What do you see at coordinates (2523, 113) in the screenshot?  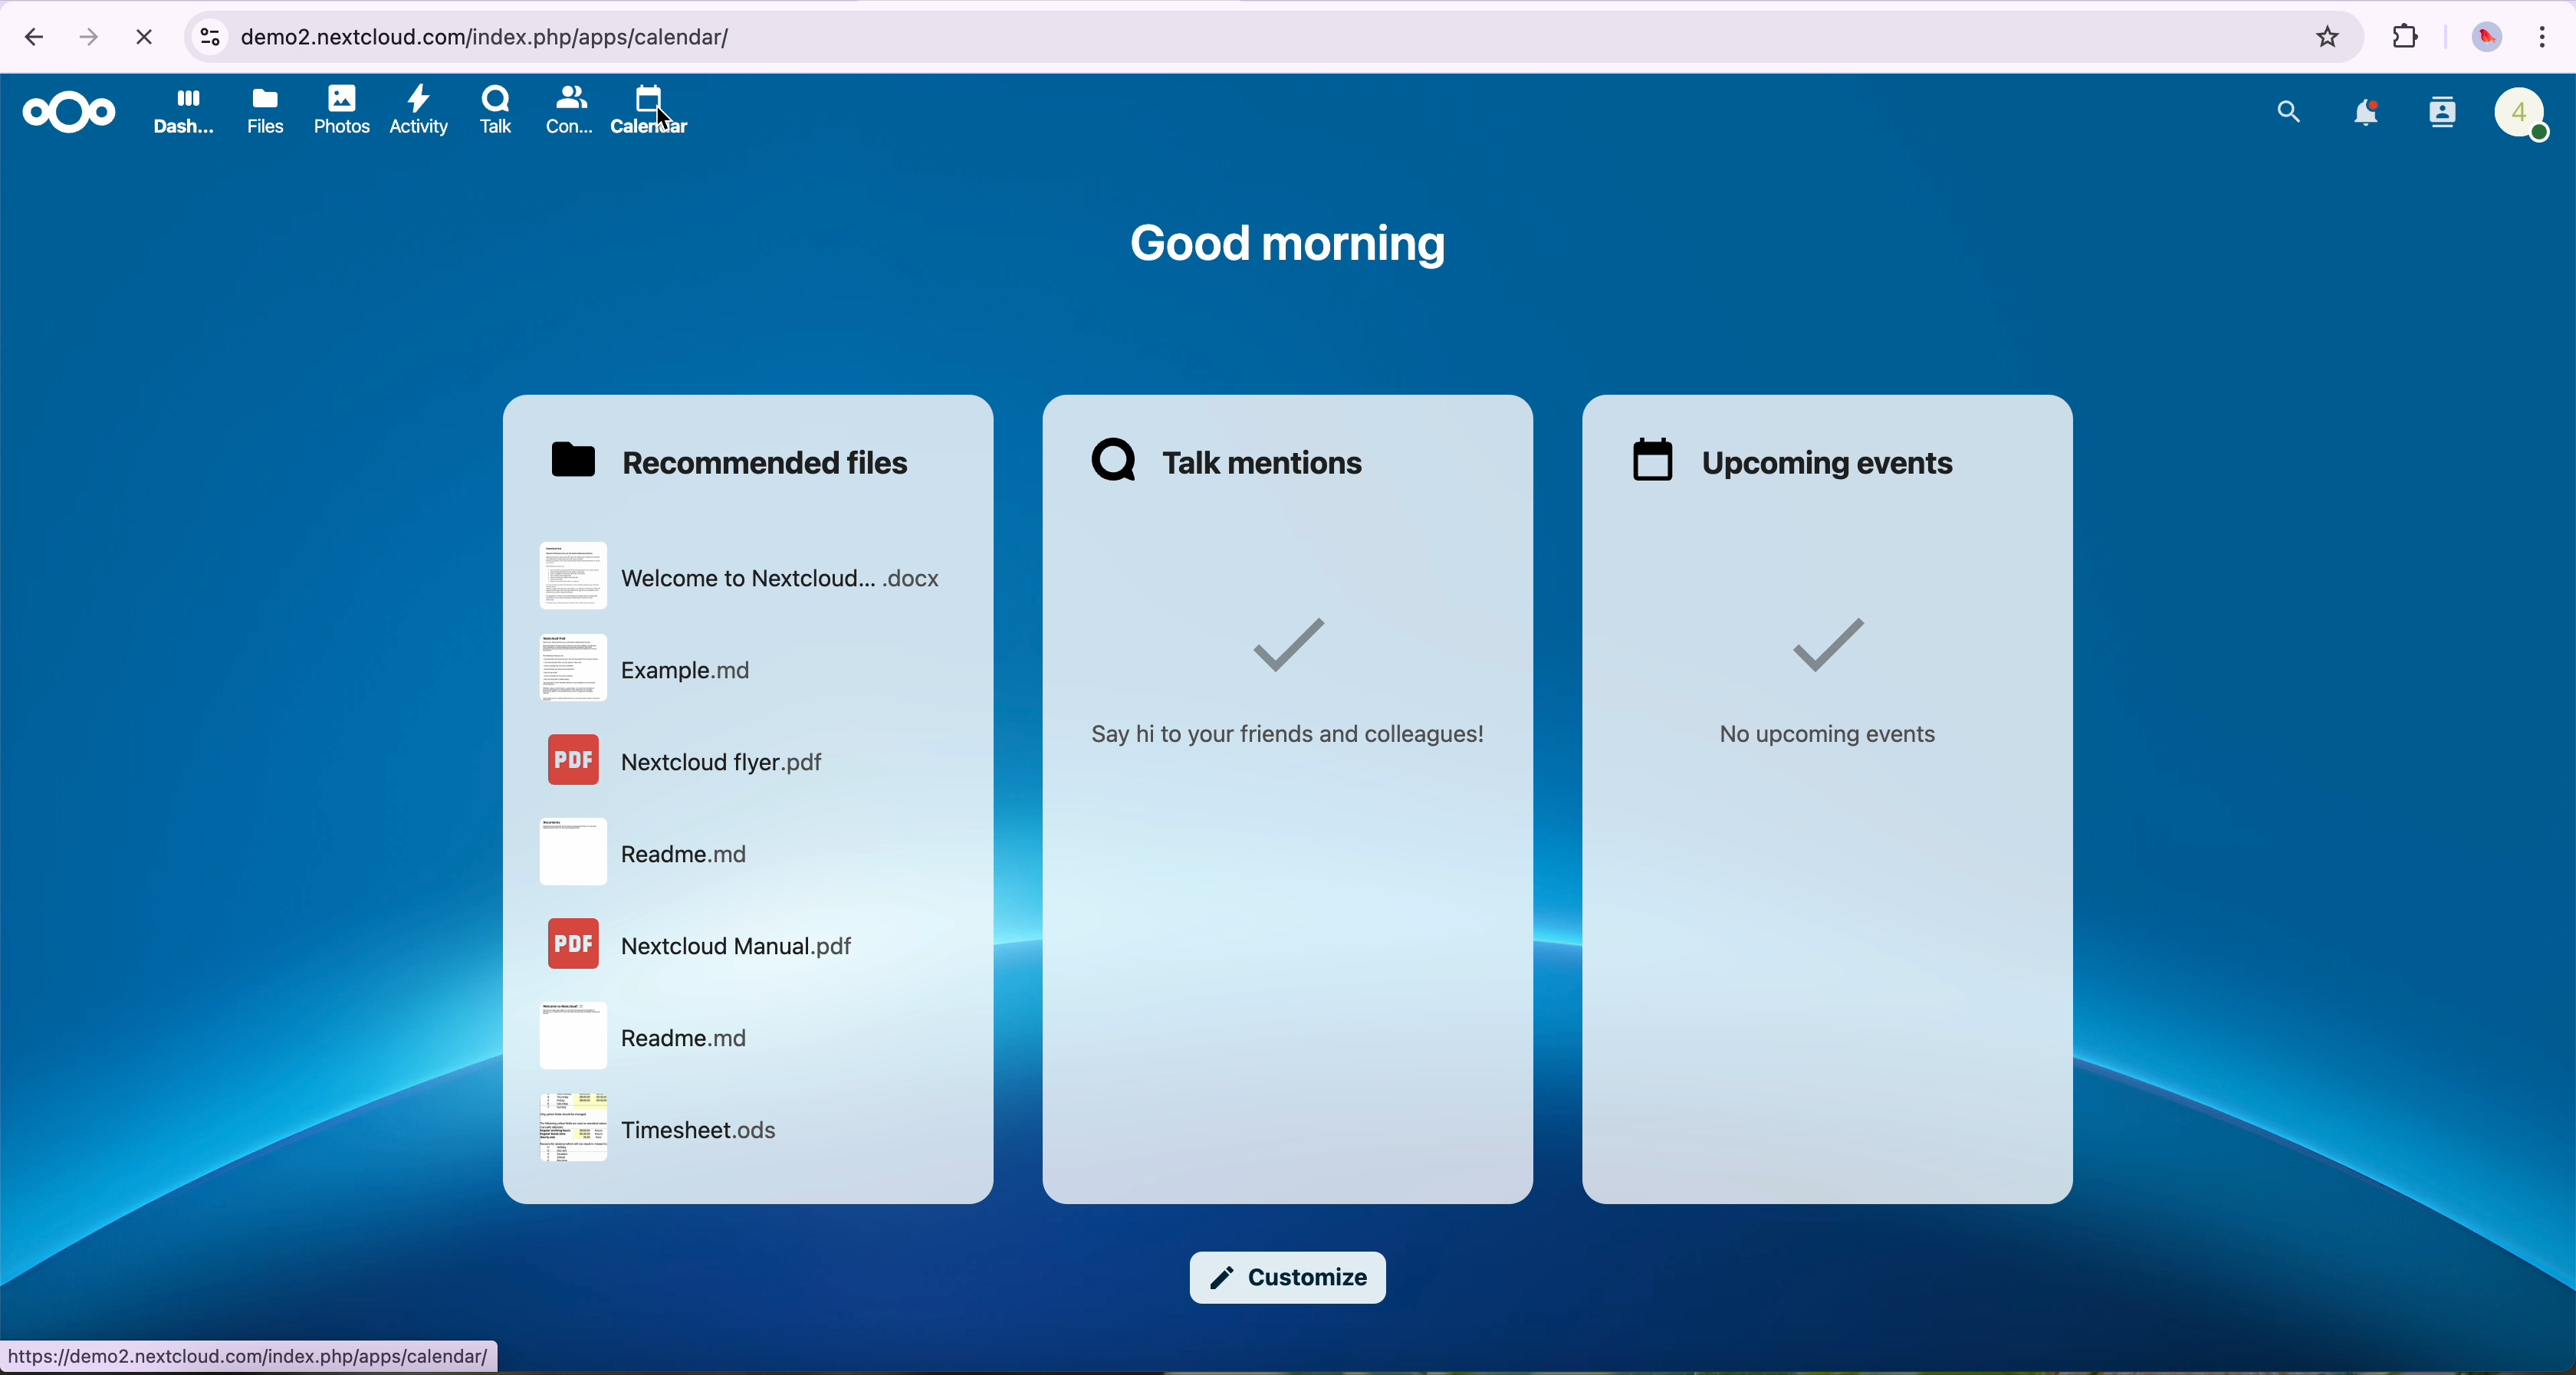 I see `profile` at bounding box center [2523, 113].